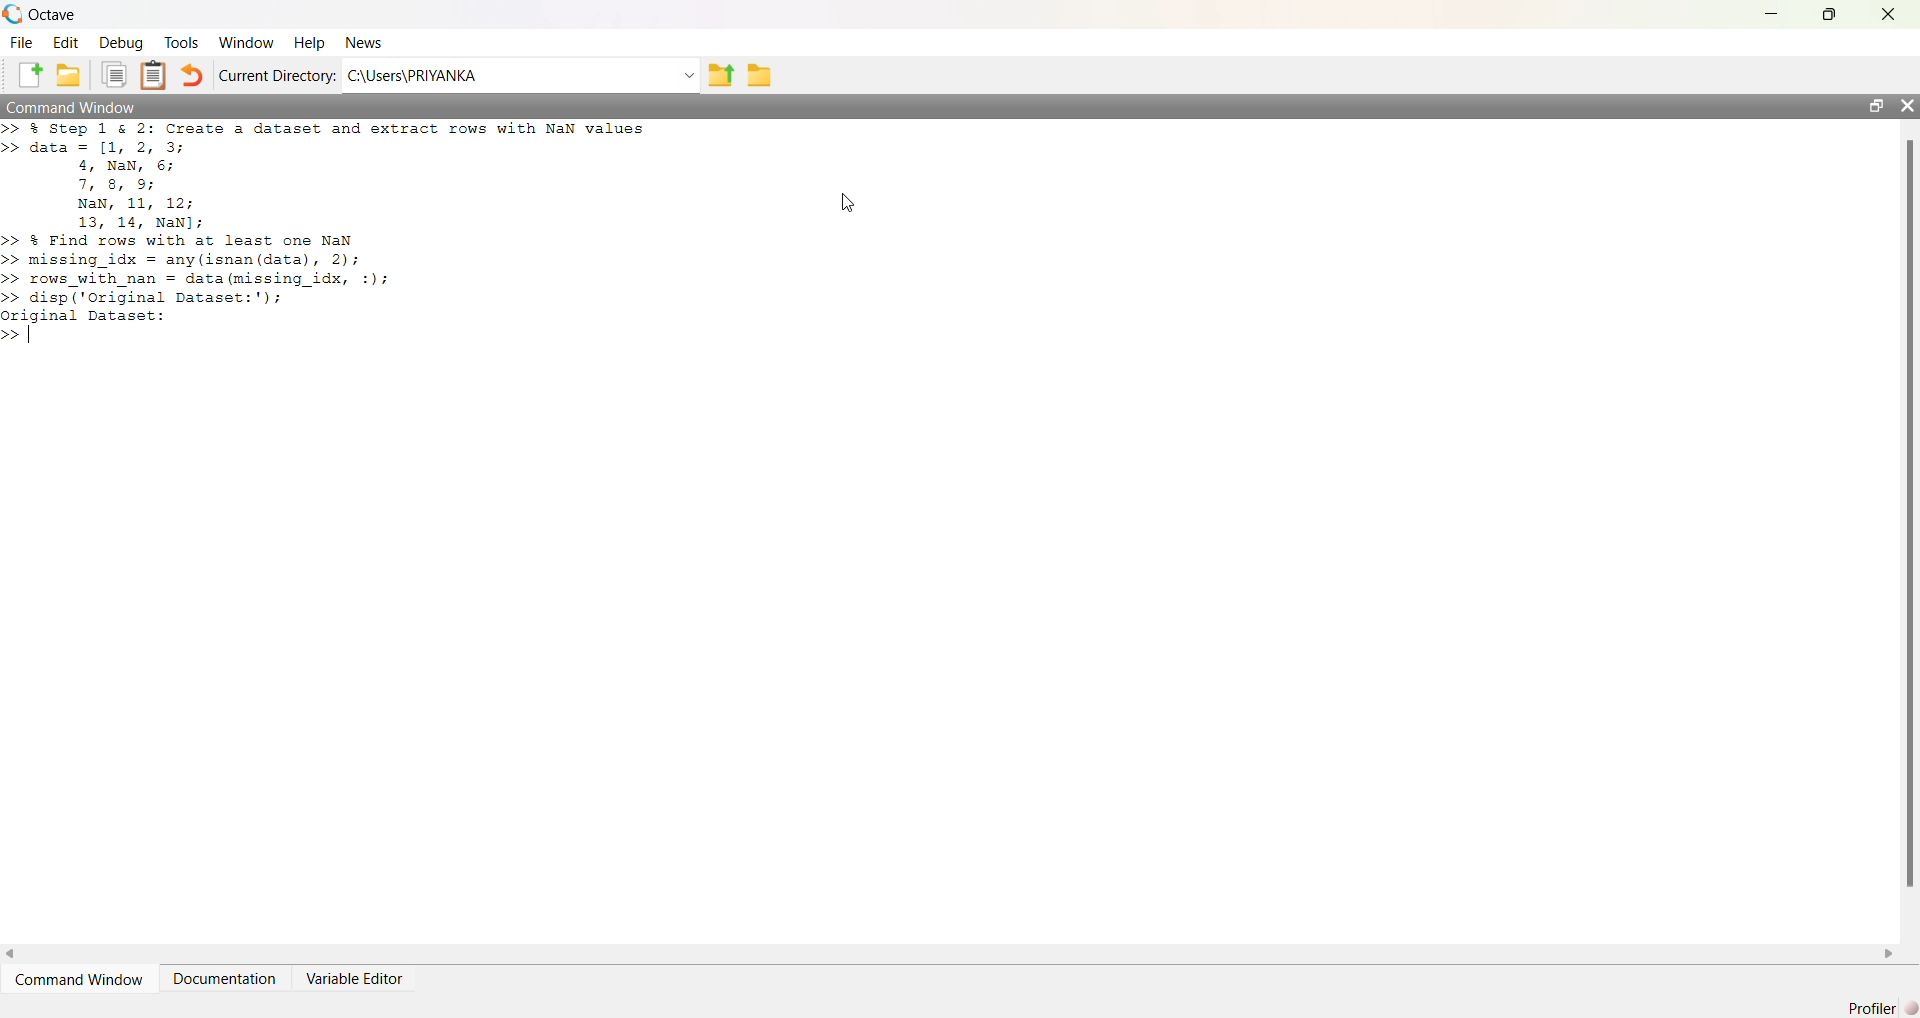 This screenshot has width=1920, height=1018. Describe the element at coordinates (66, 43) in the screenshot. I see `Edit` at that location.